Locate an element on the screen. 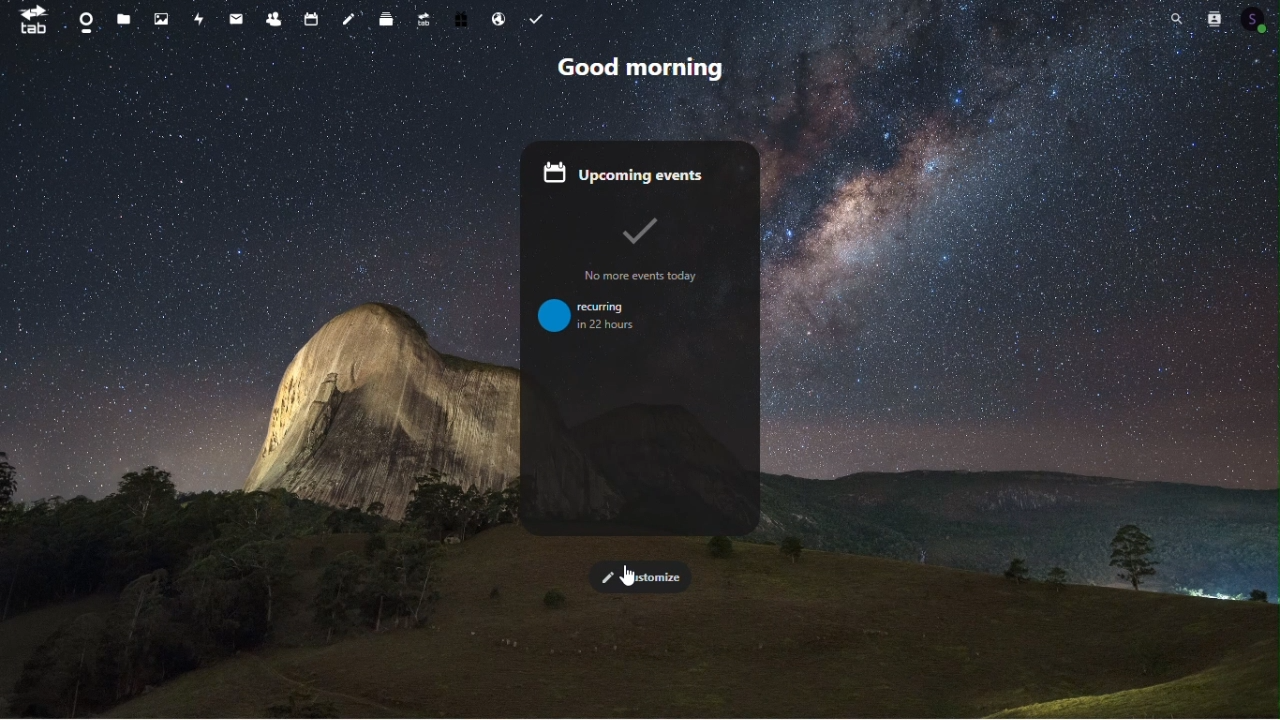  tab is located at coordinates (27, 19).